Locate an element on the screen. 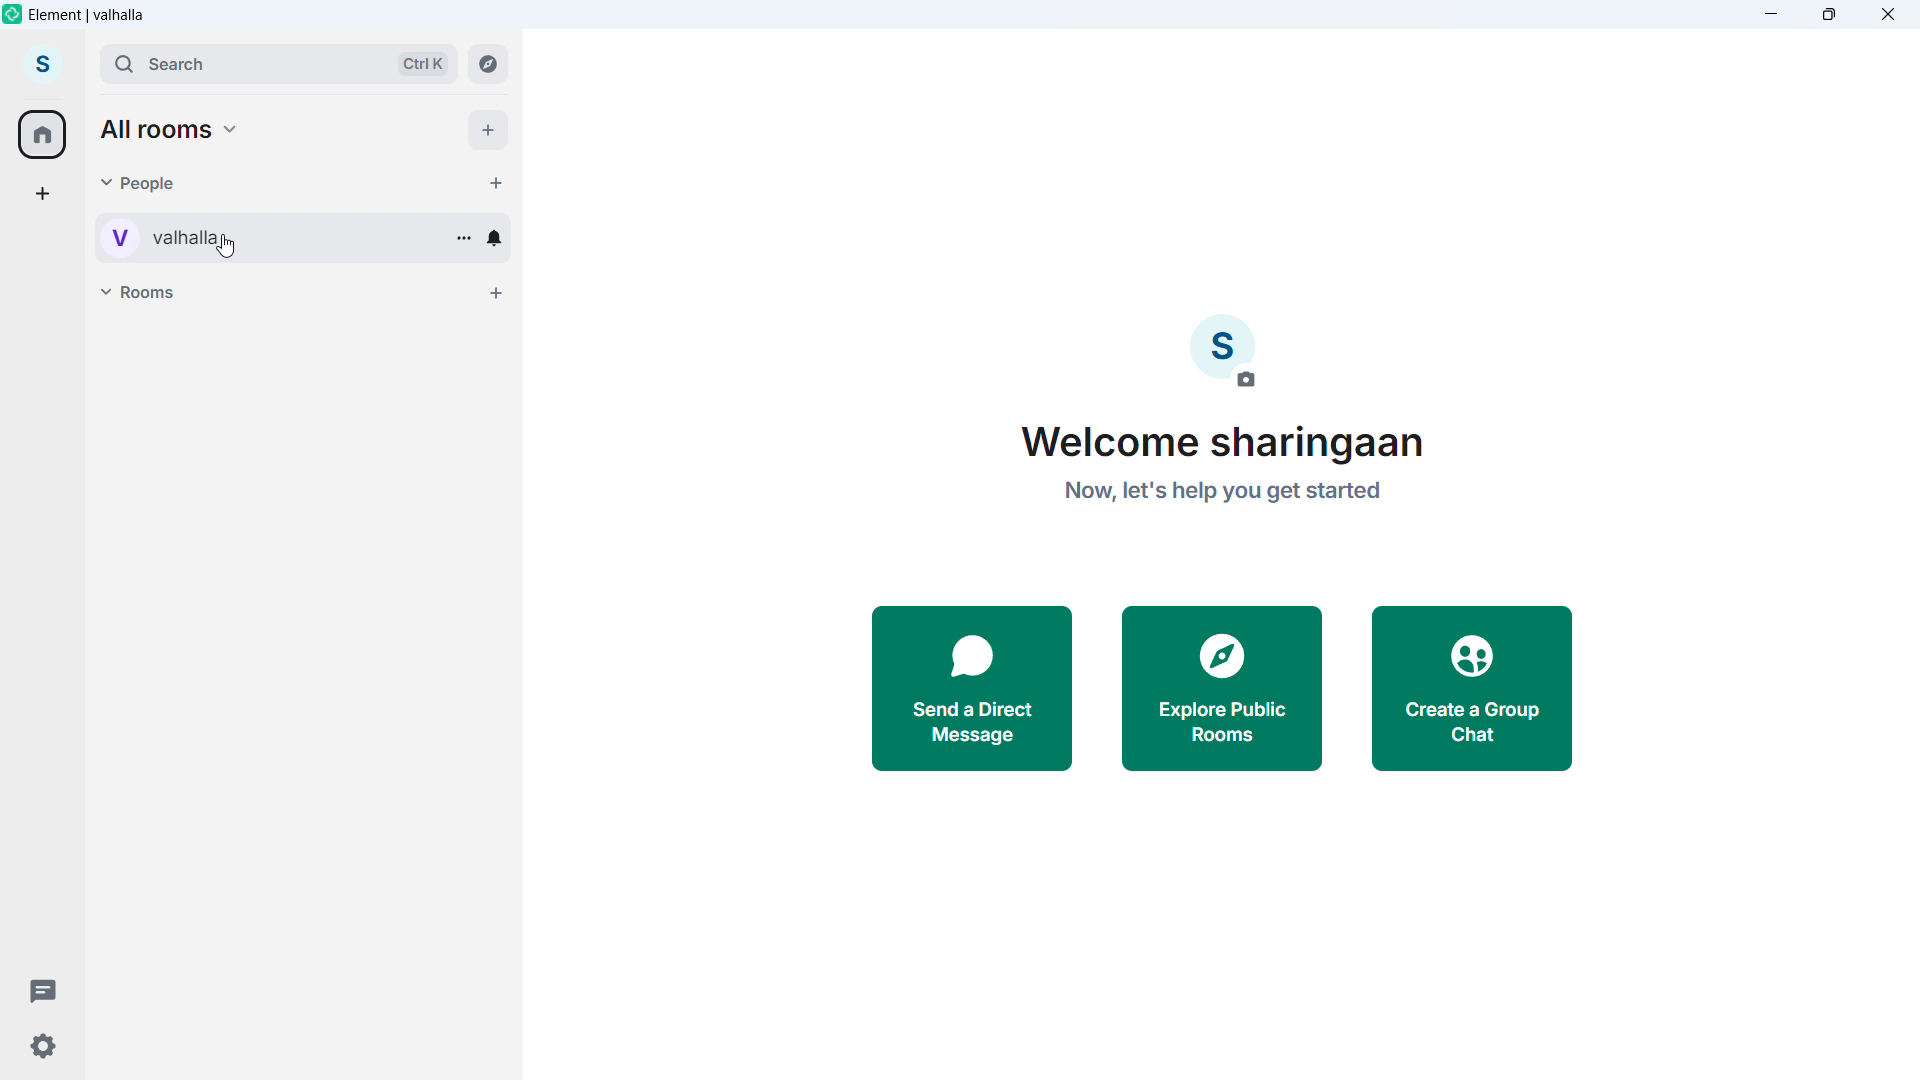 Image resolution: width=1920 pixels, height=1080 pixels. Start chat  is located at coordinates (493, 182).